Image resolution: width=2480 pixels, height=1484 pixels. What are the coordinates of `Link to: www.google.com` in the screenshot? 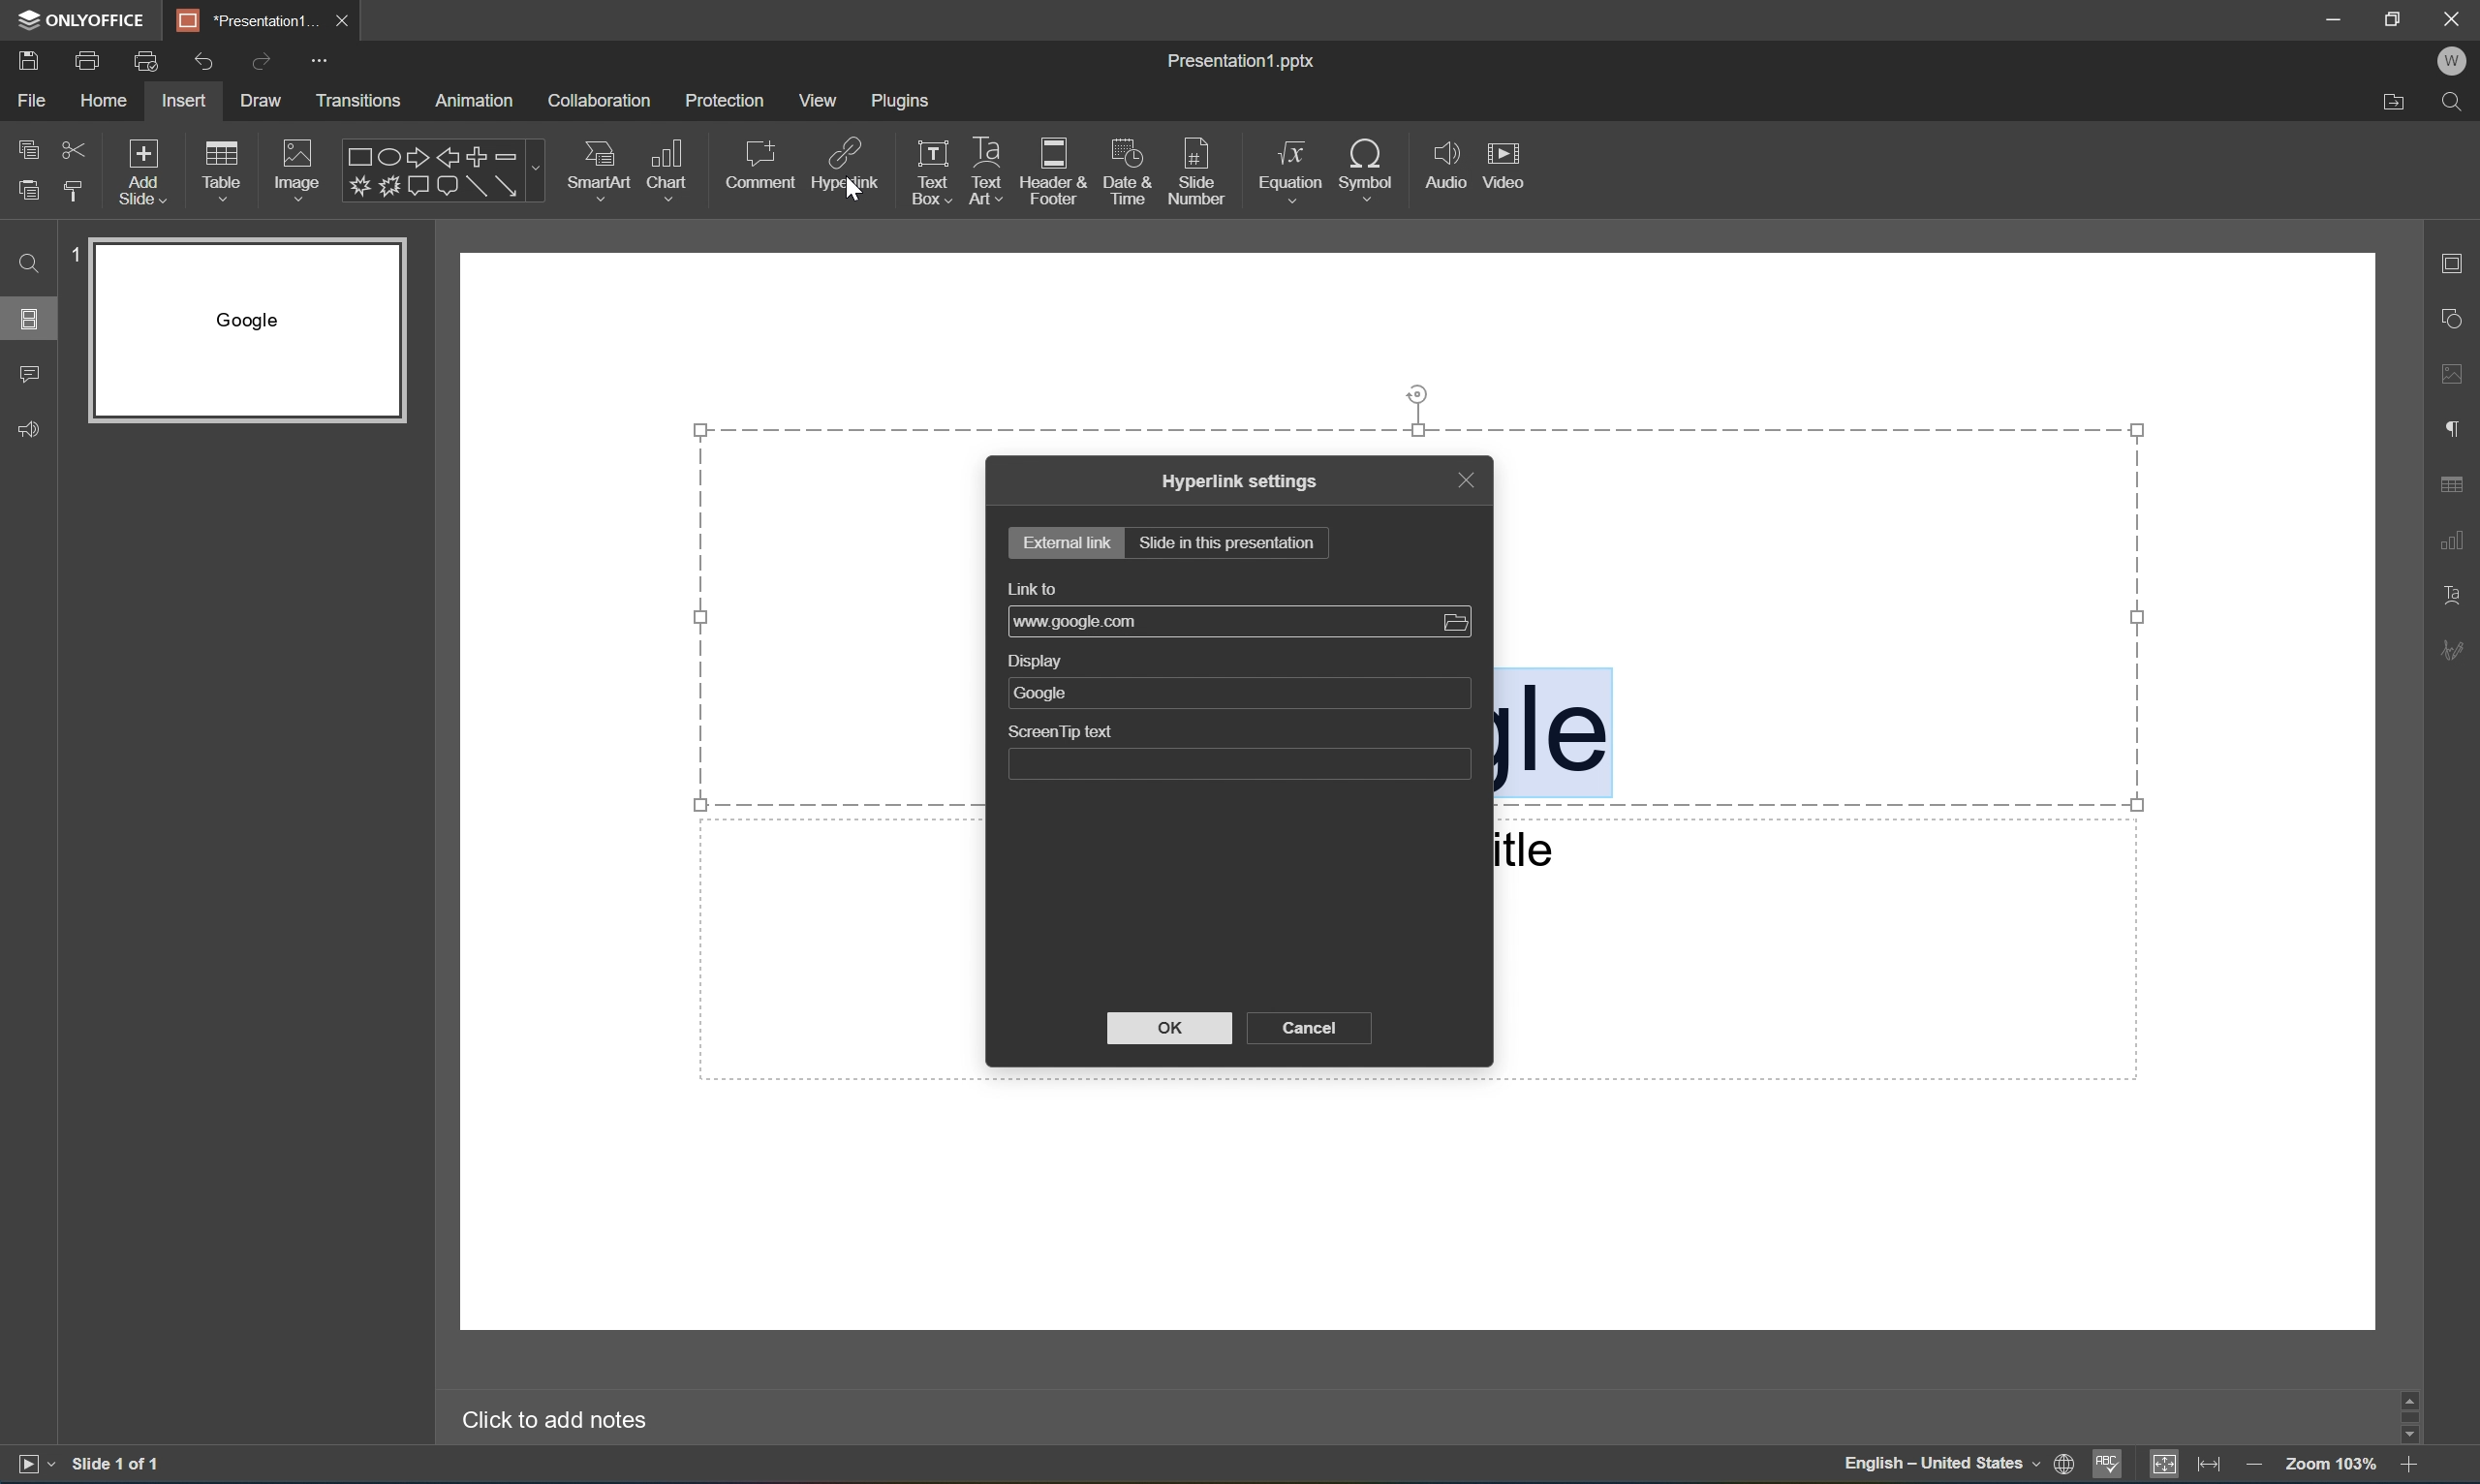 It's located at (1240, 608).